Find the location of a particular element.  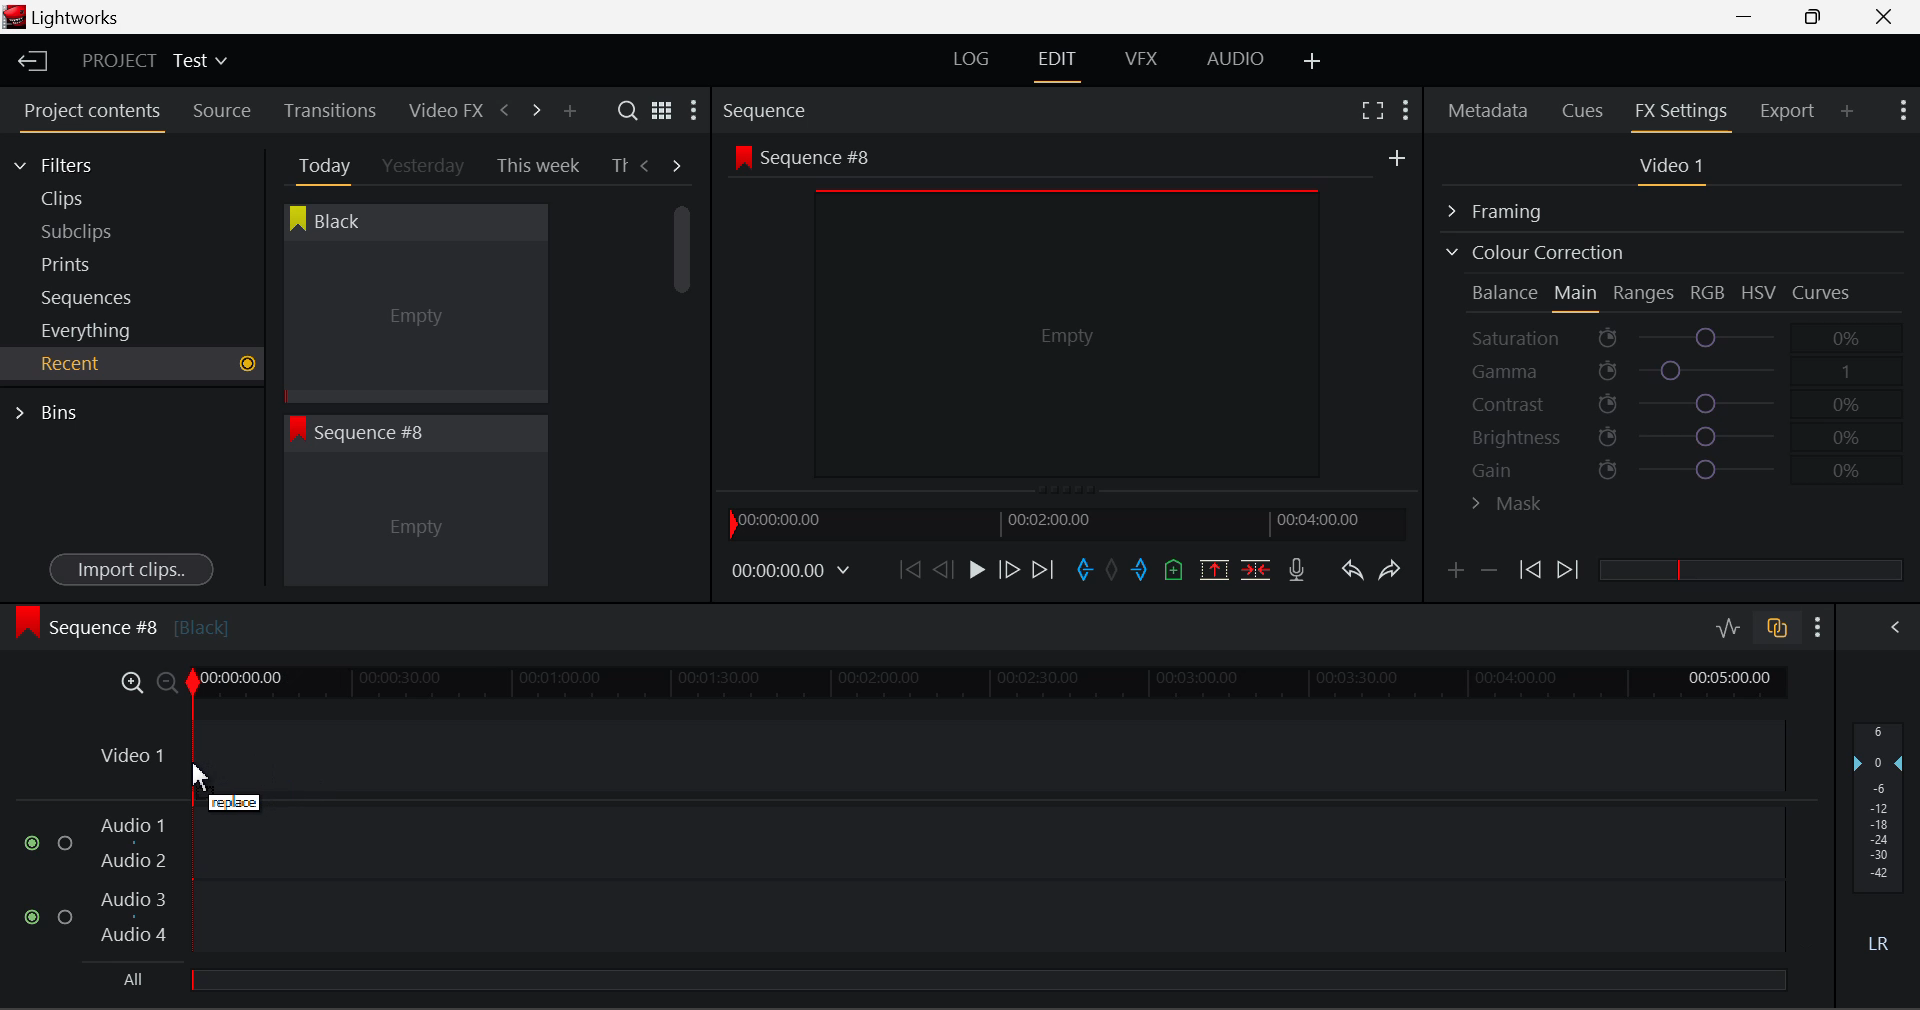

Framing Section is located at coordinates (1511, 208).